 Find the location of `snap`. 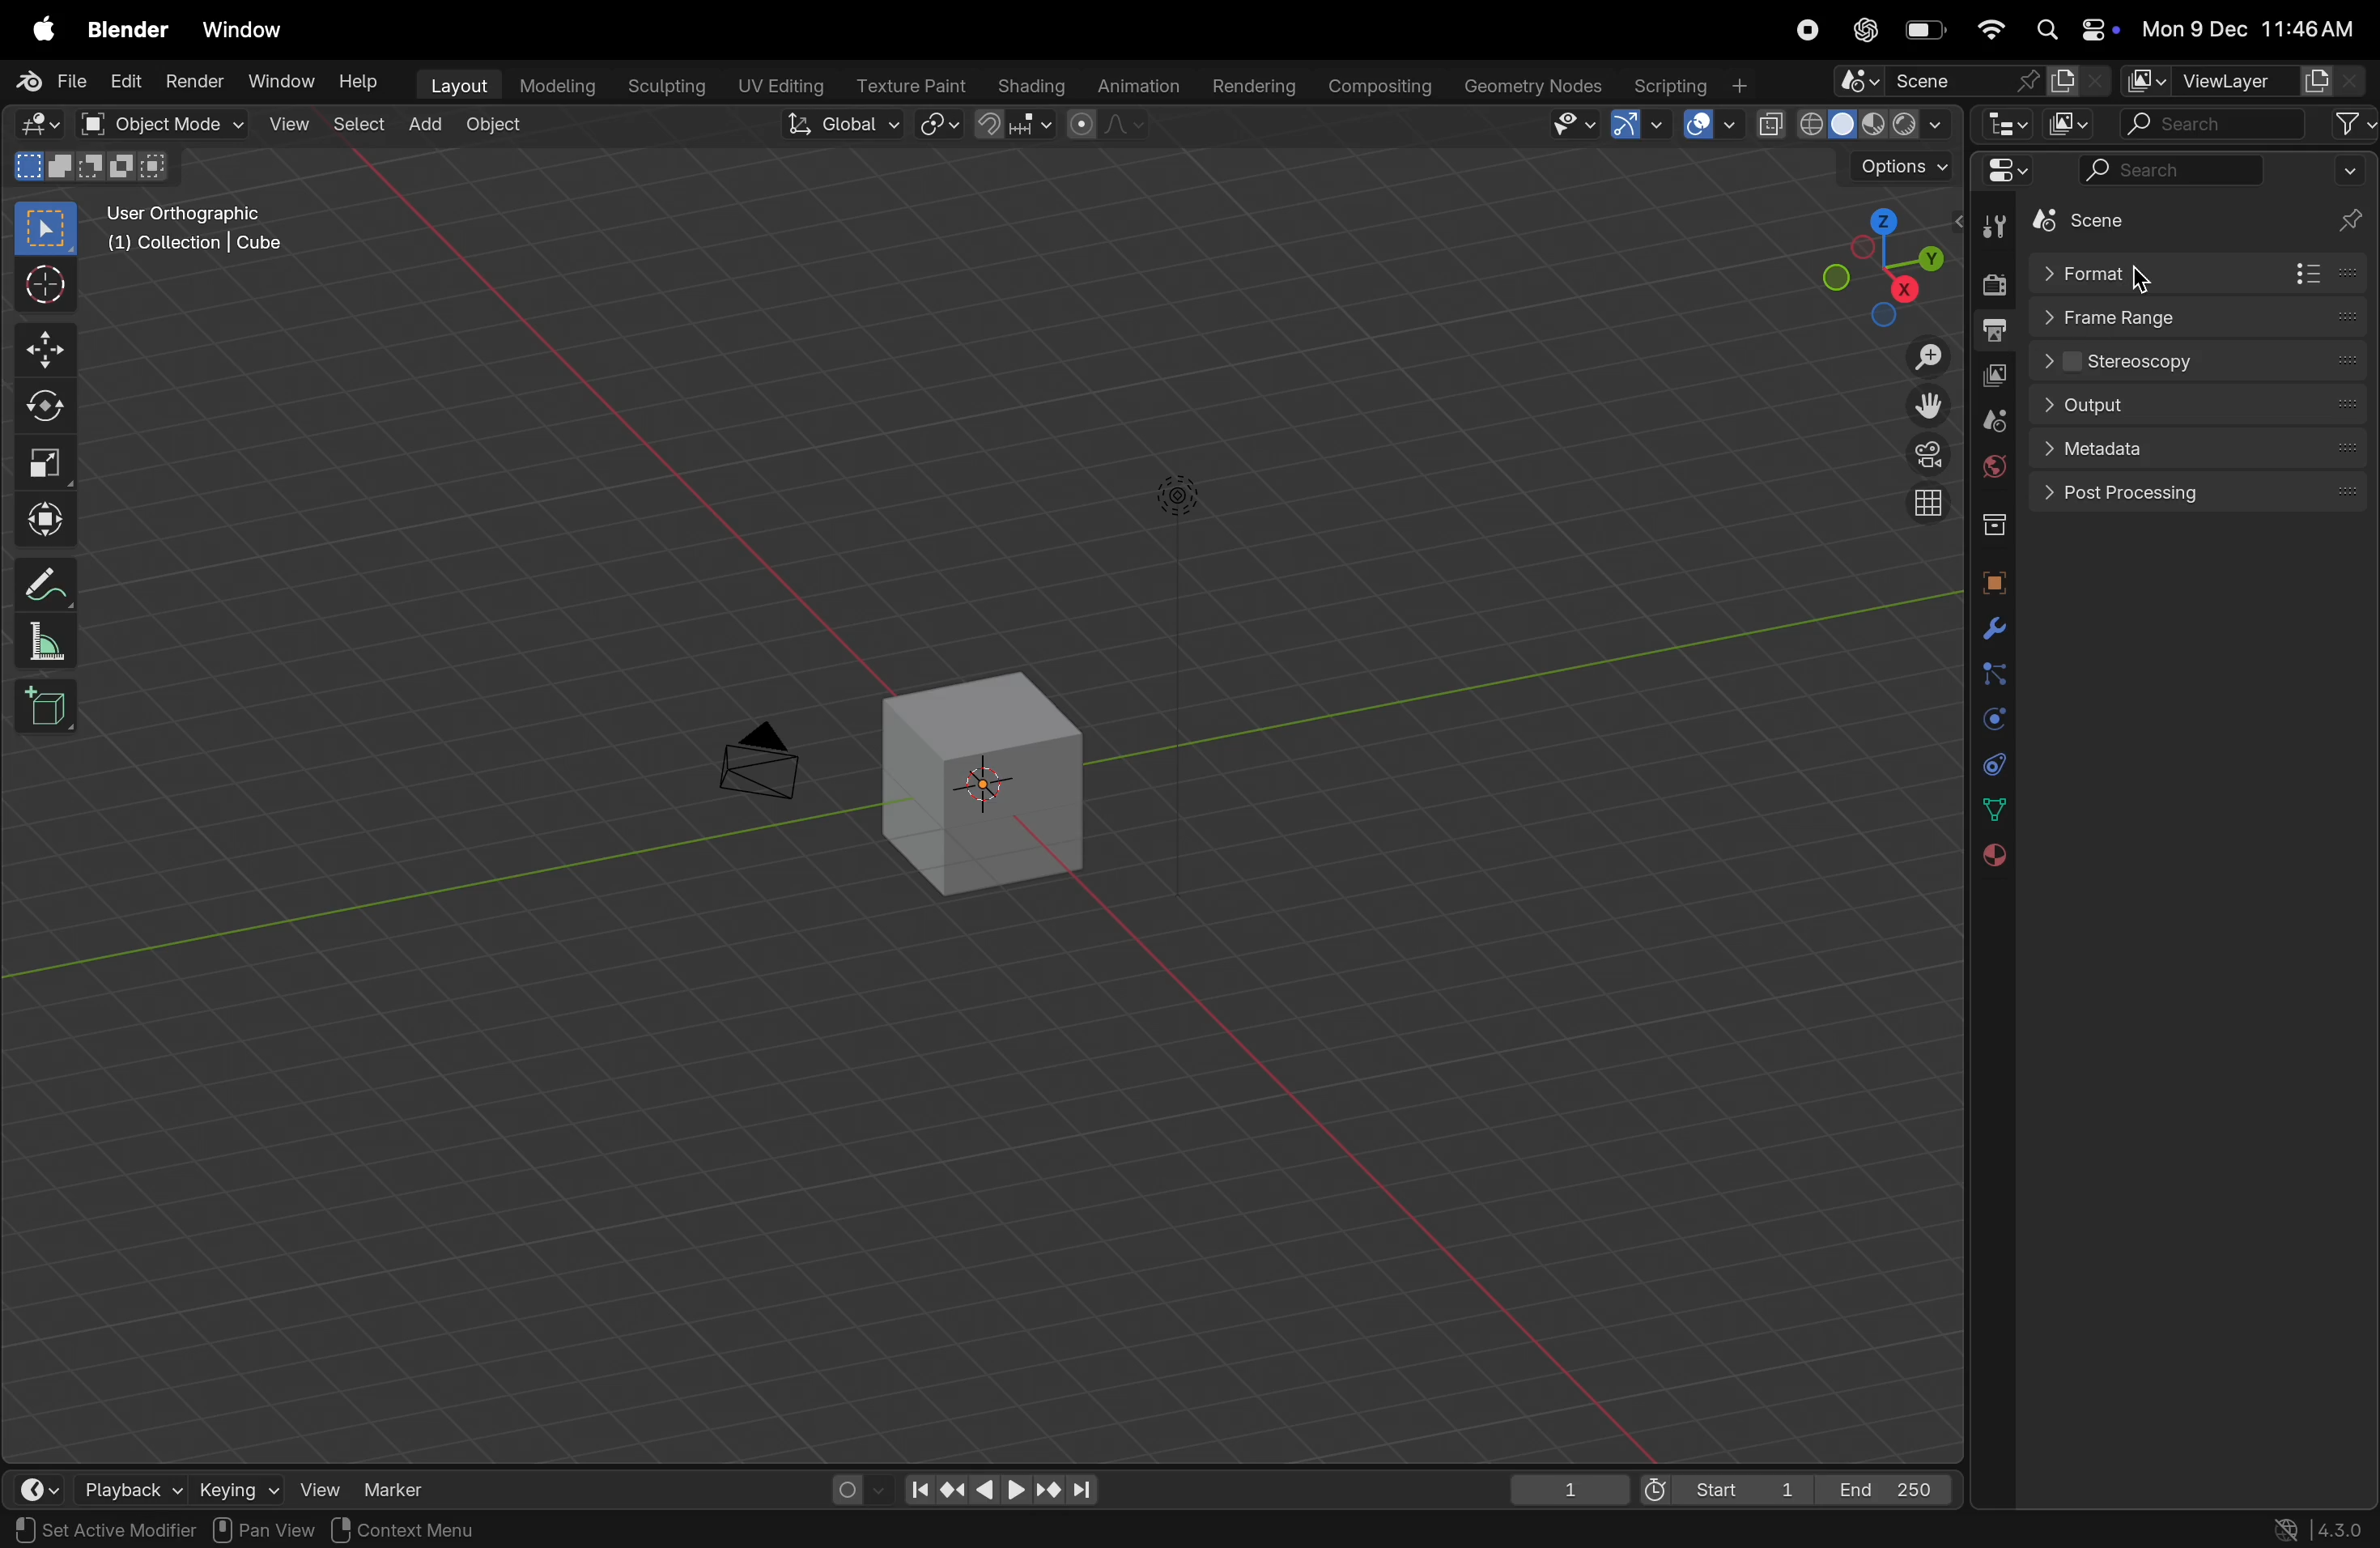

snap is located at coordinates (1013, 127).